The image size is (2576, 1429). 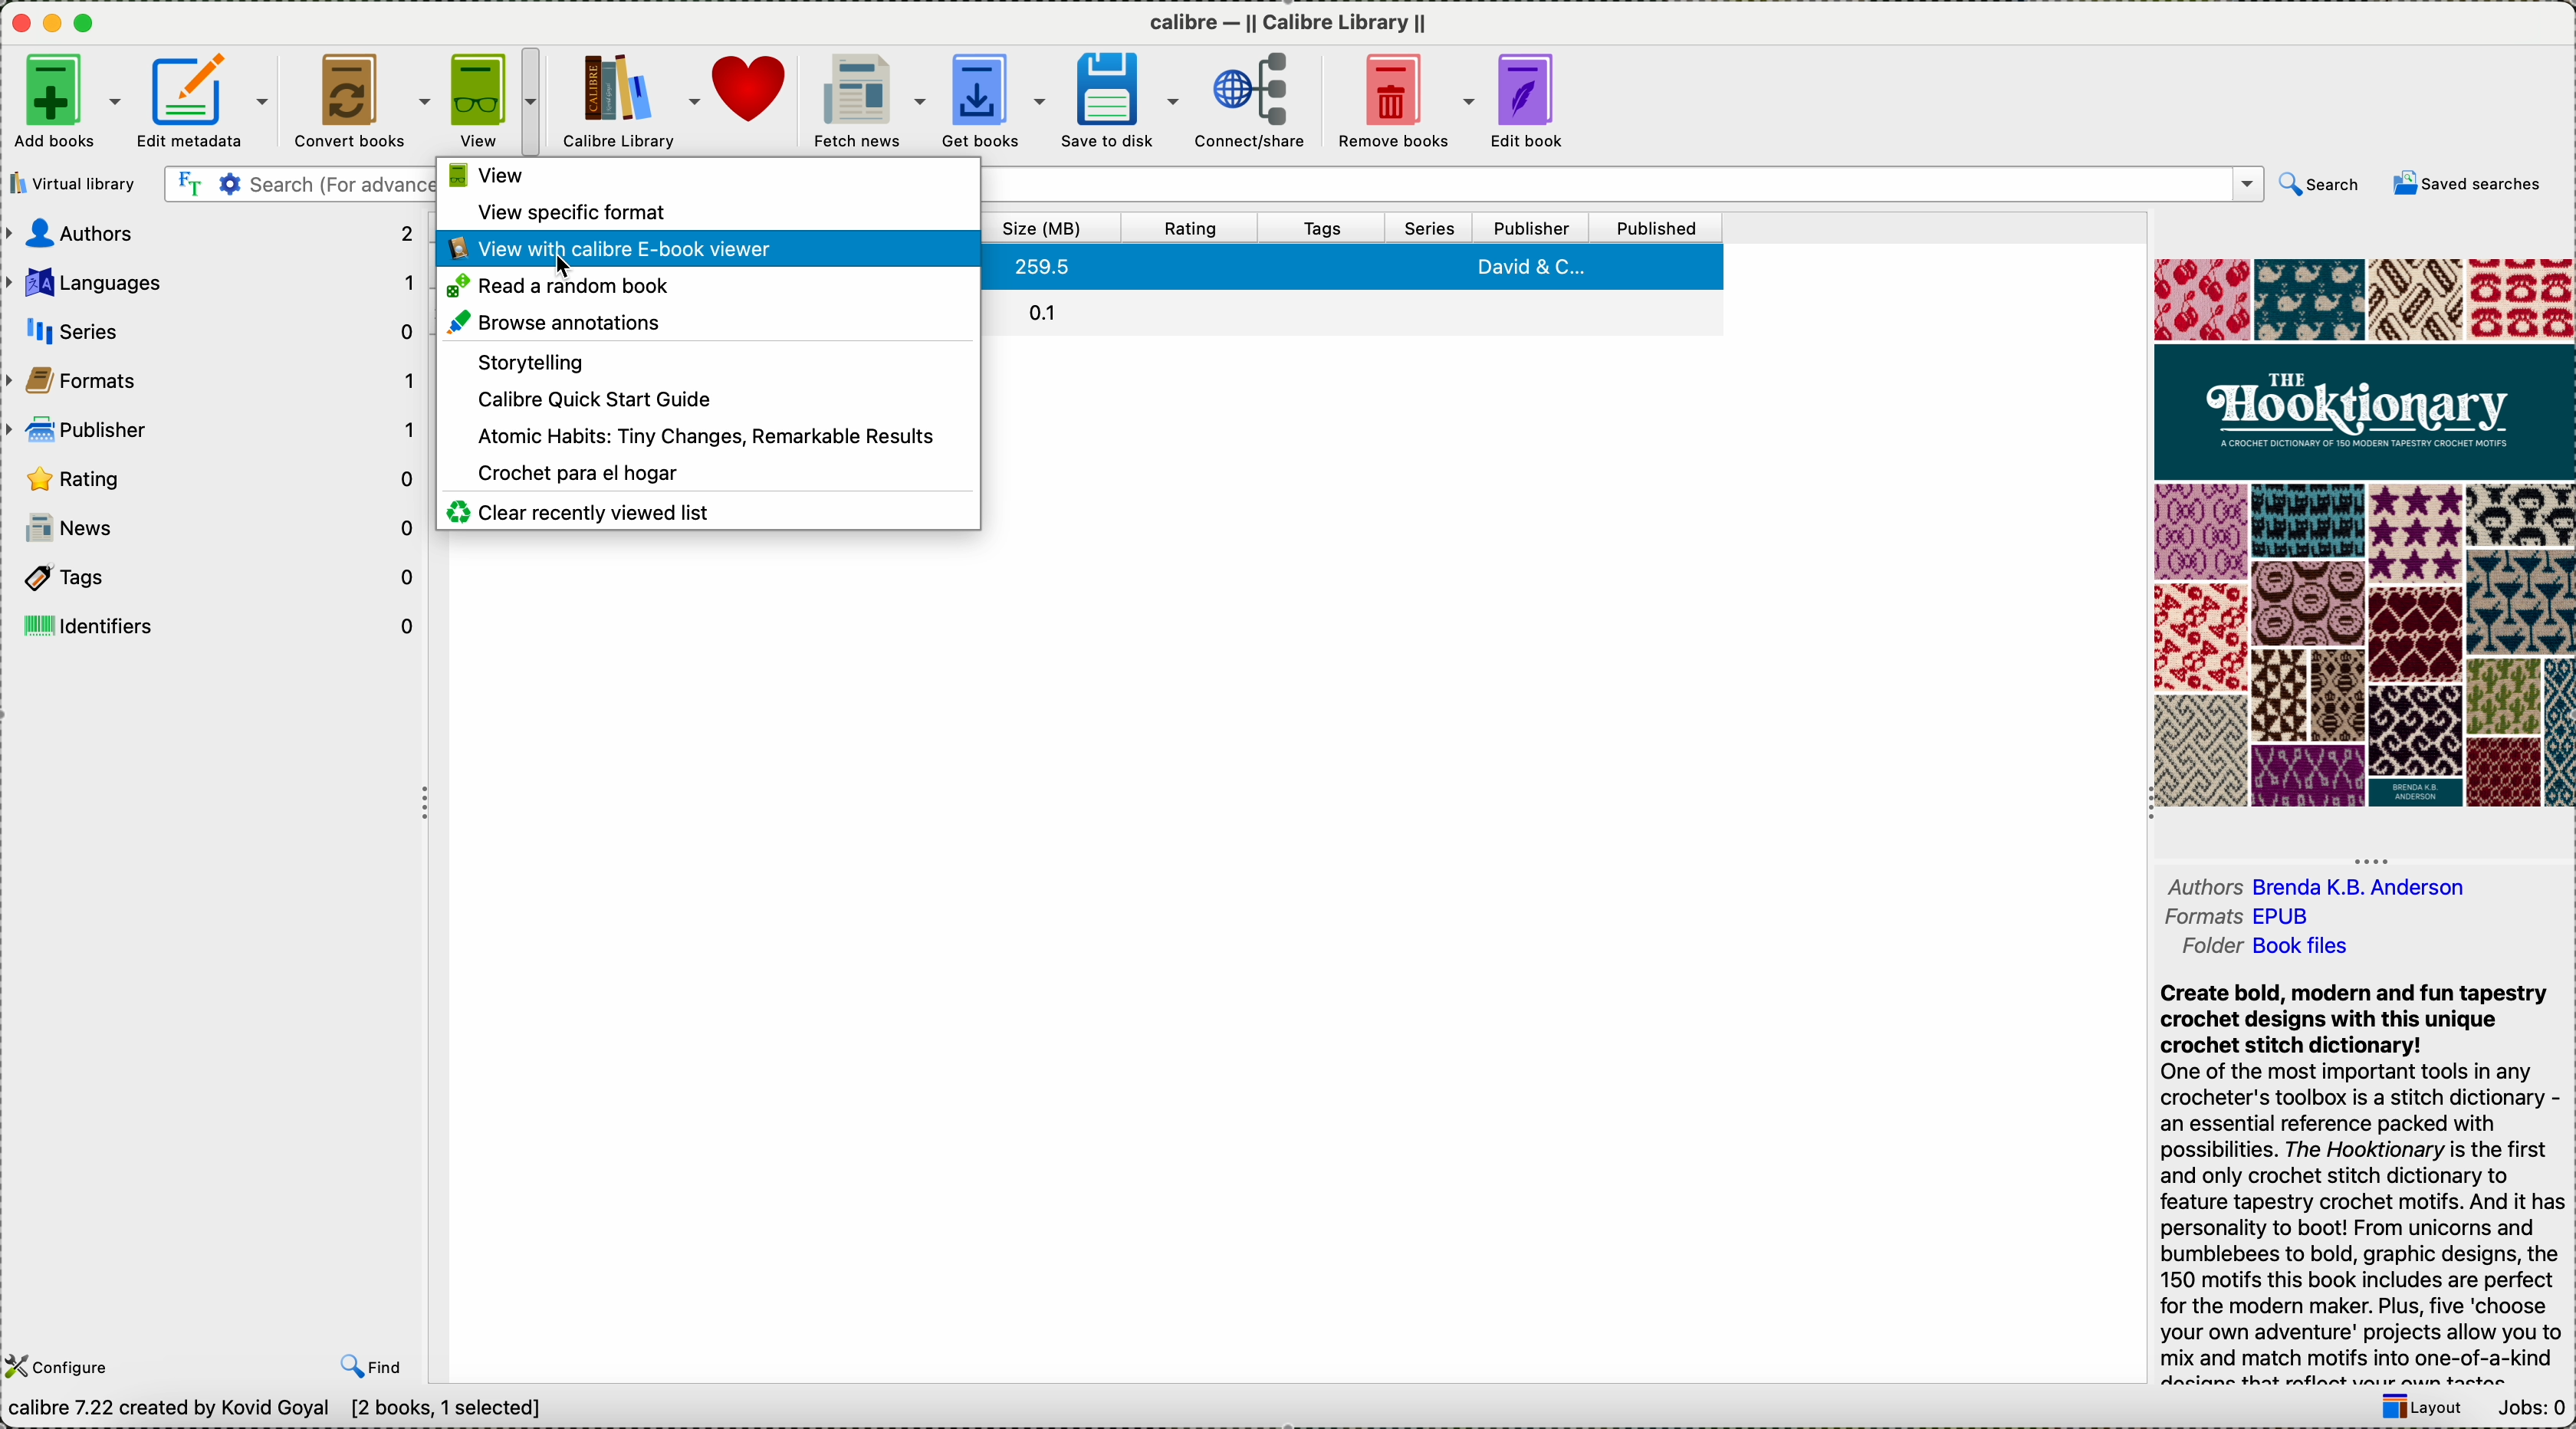 What do you see at coordinates (1431, 228) in the screenshot?
I see `series` at bounding box center [1431, 228].